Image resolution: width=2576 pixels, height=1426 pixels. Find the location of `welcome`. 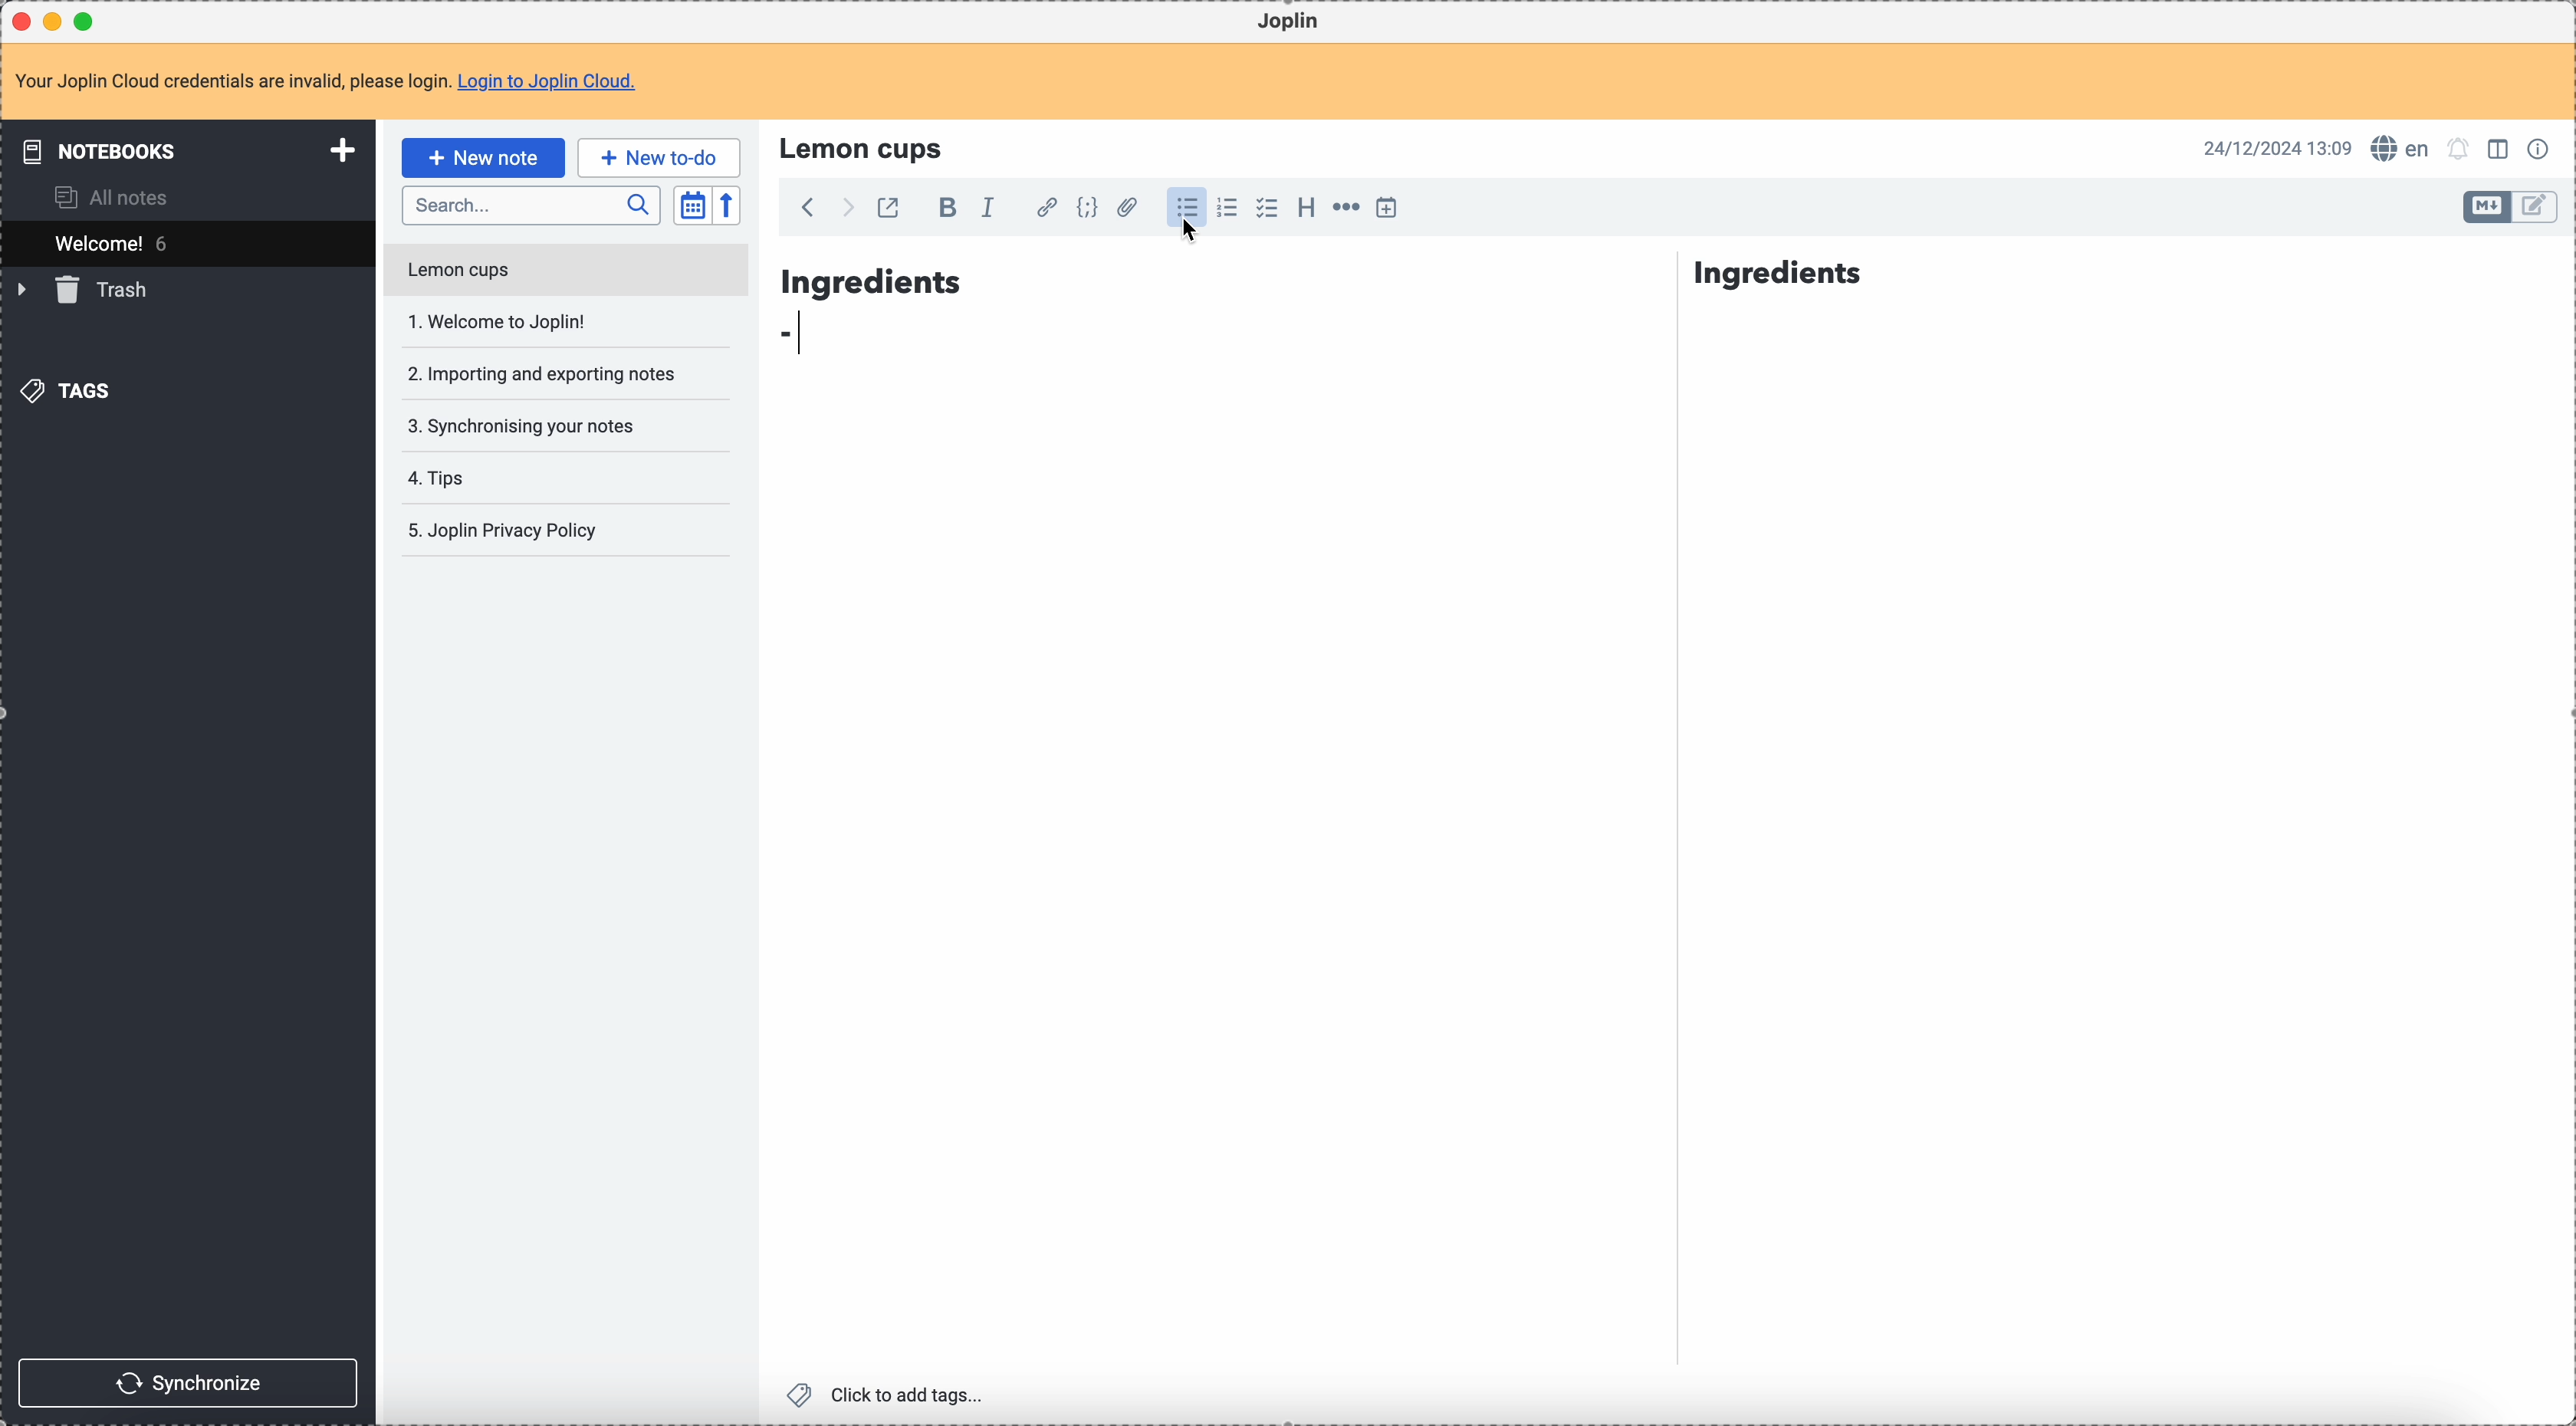

welcome is located at coordinates (187, 243).